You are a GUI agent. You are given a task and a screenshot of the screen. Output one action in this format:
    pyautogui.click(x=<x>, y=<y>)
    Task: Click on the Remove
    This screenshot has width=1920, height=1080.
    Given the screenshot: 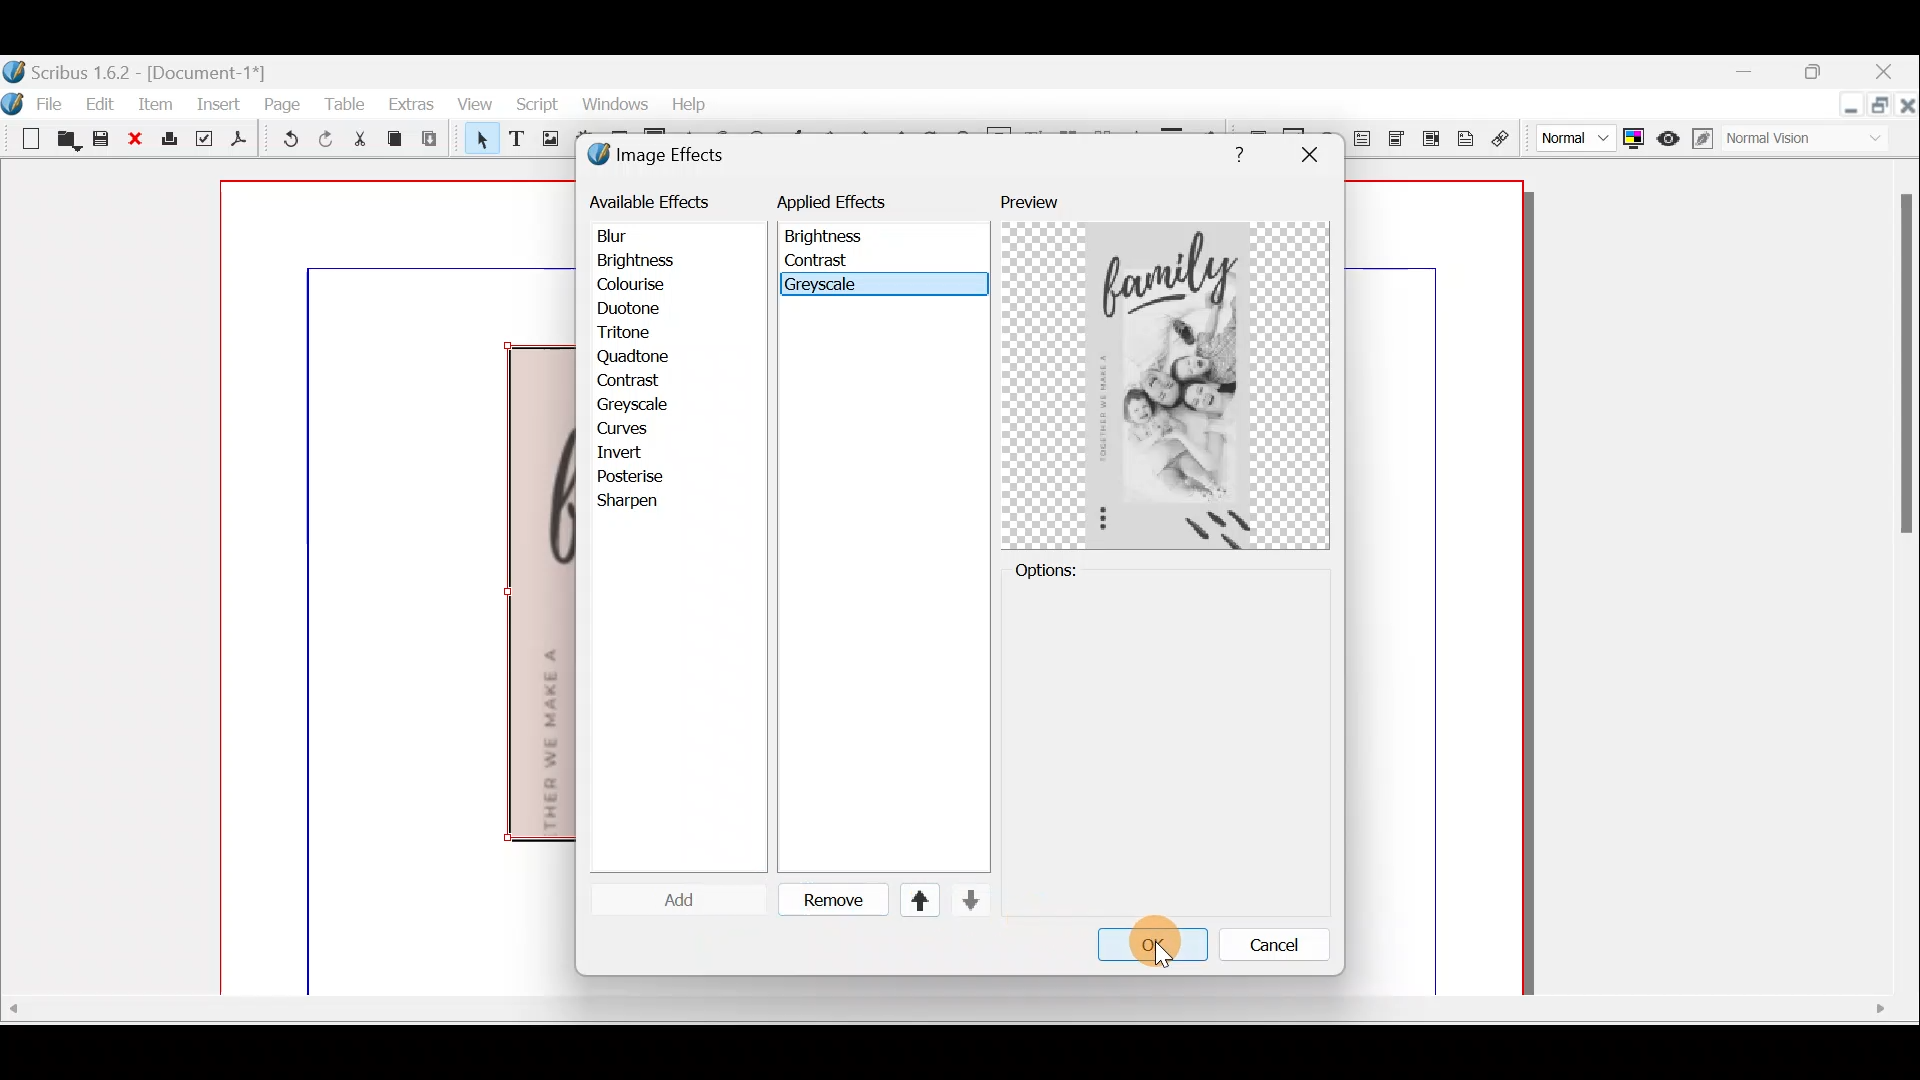 What is the action you would take?
    pyautogui.click(x=832, y=900)
    